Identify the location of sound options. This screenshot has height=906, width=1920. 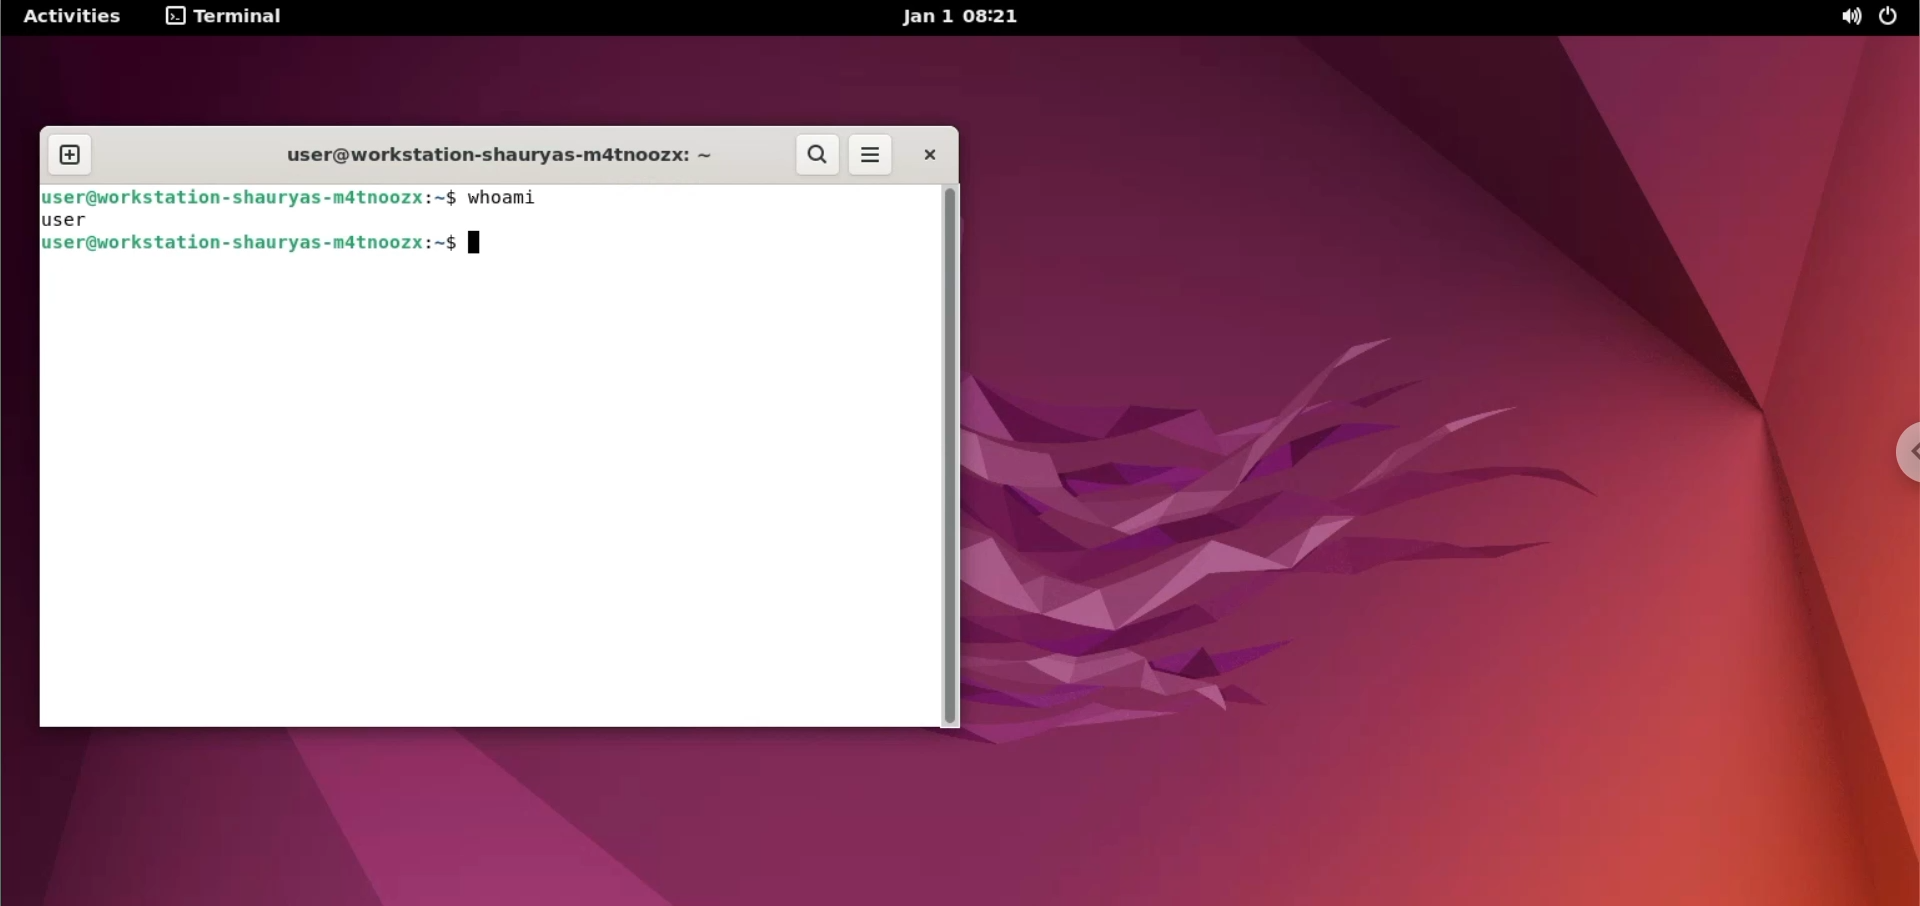
(1845, 19).